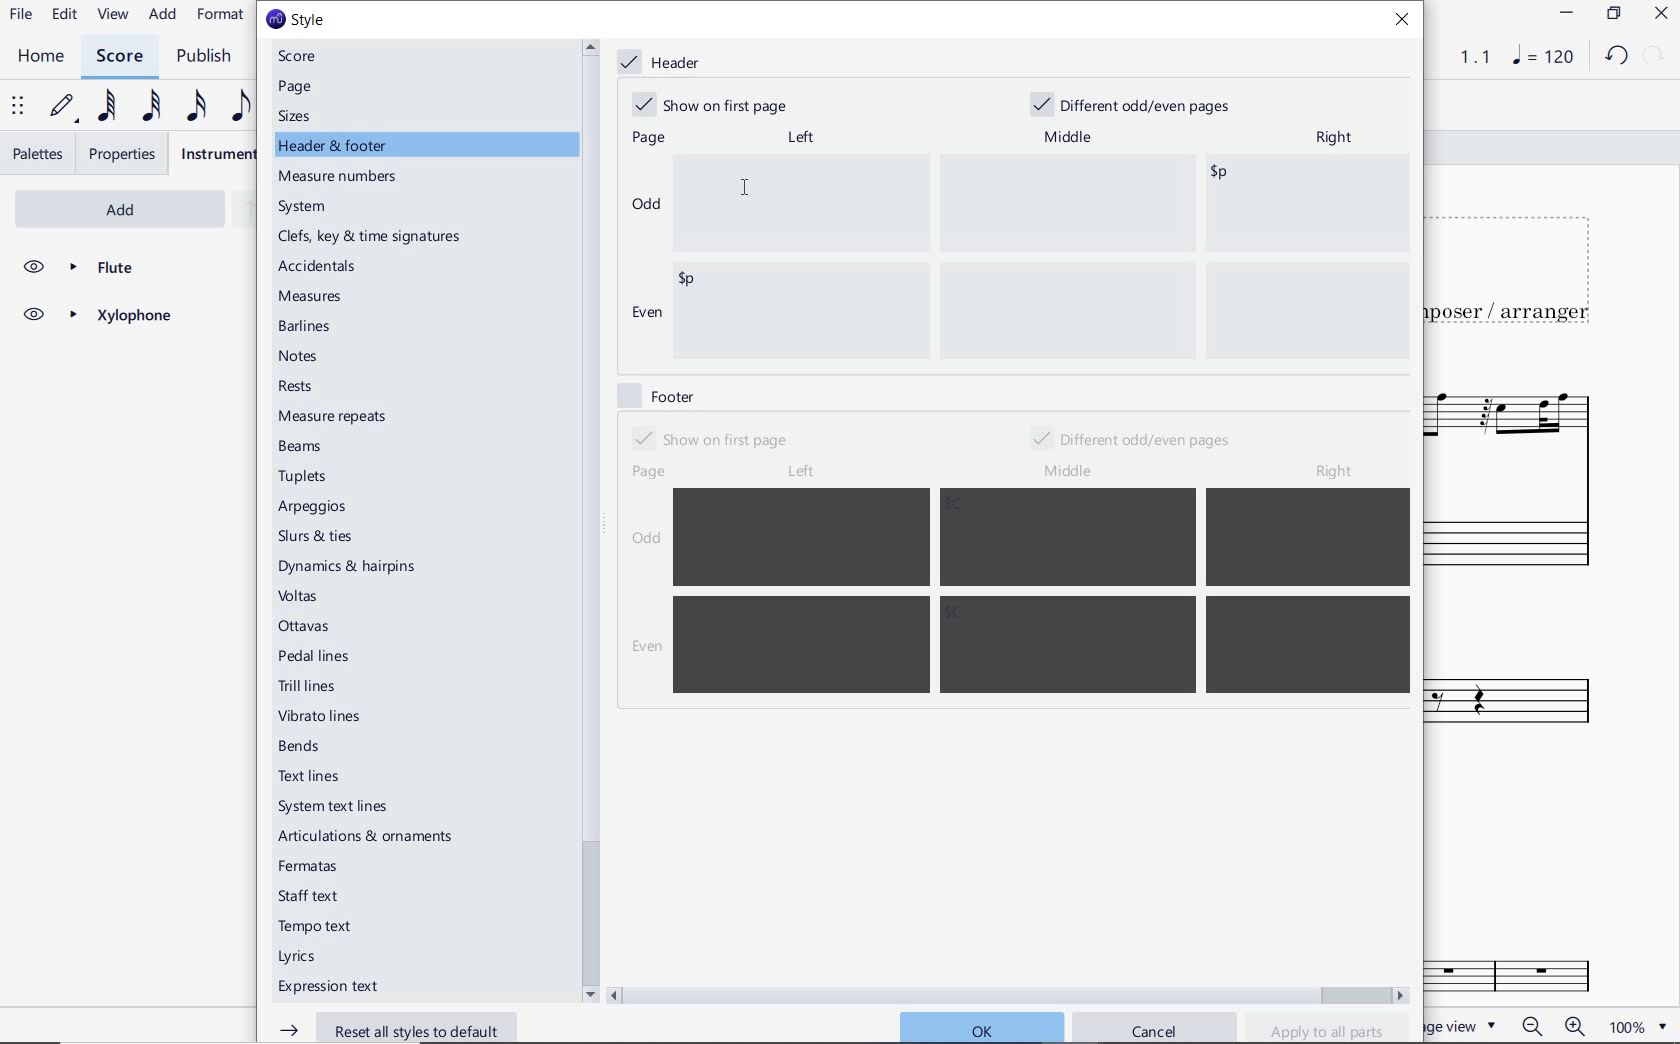 This screenshot has height=1044, width=1680. What do you see at coordinates (1540, 970) in the screenshot?
I see `Fl.` at bounding box center [1540, 970].